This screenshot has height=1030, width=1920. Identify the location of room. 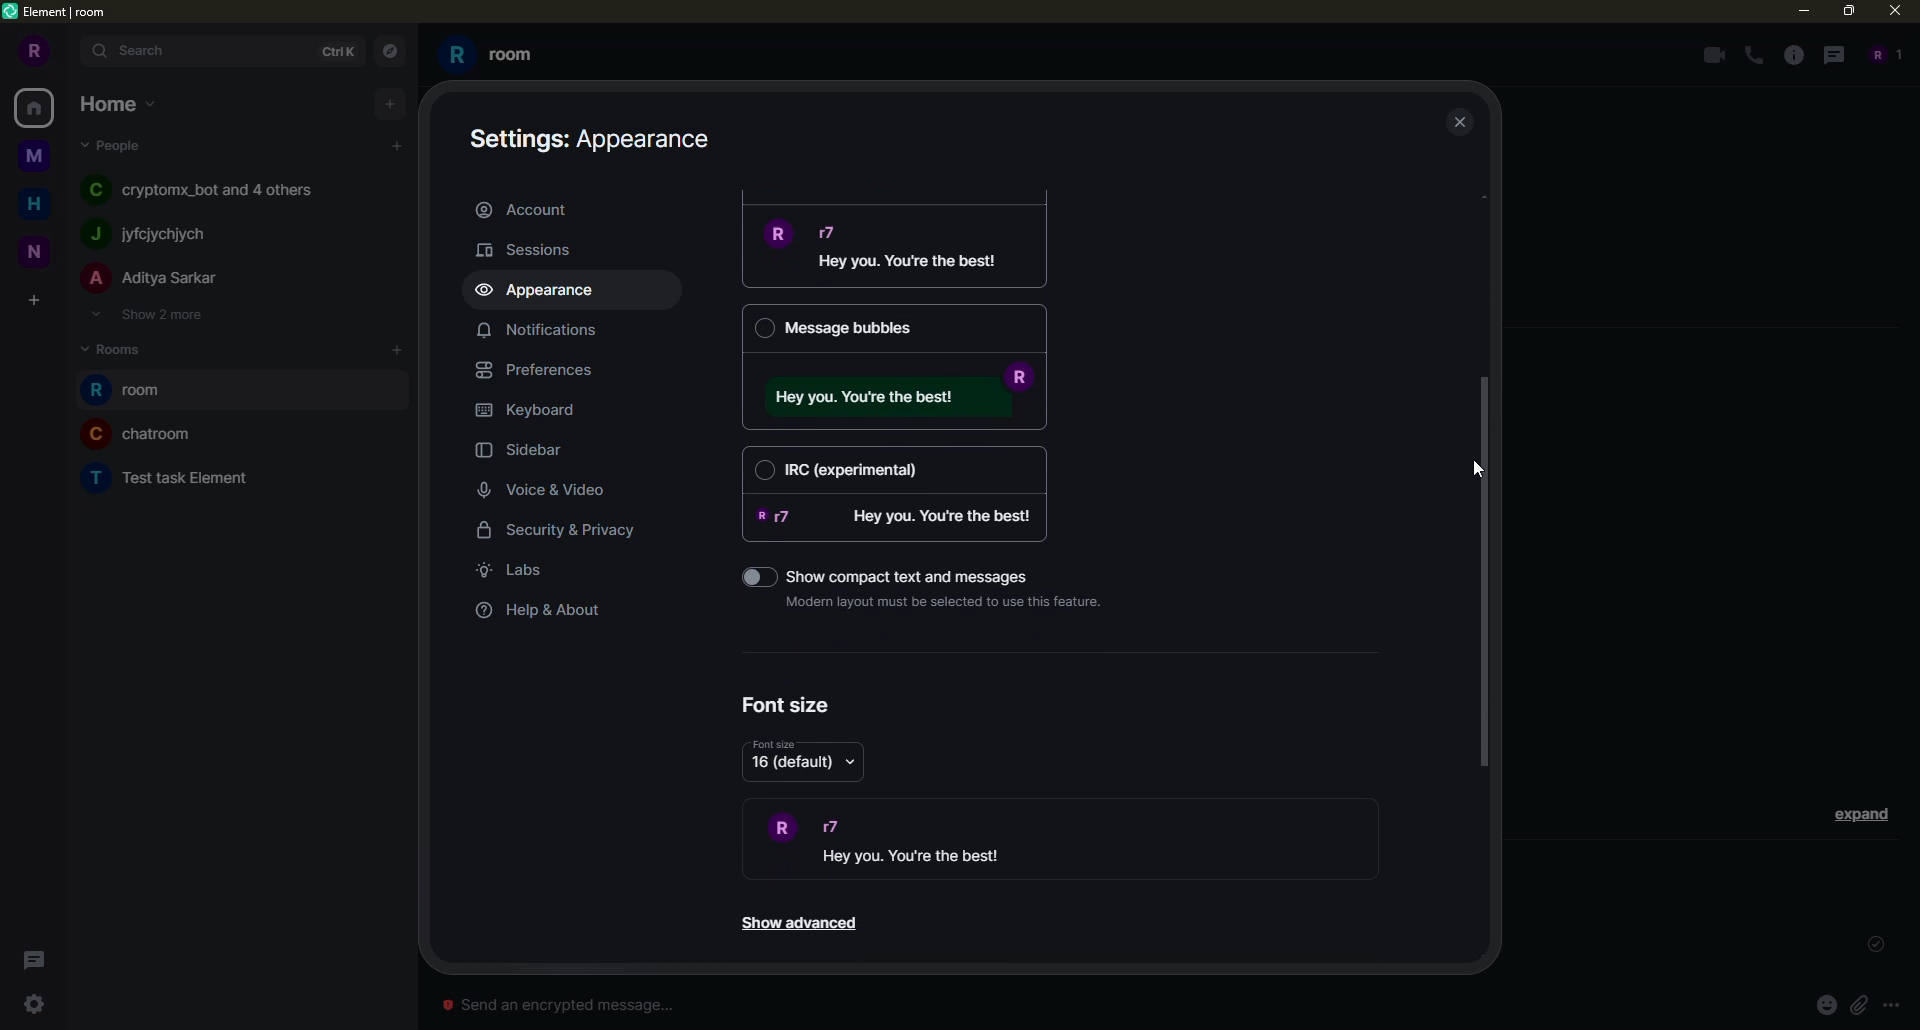
(142, 433).